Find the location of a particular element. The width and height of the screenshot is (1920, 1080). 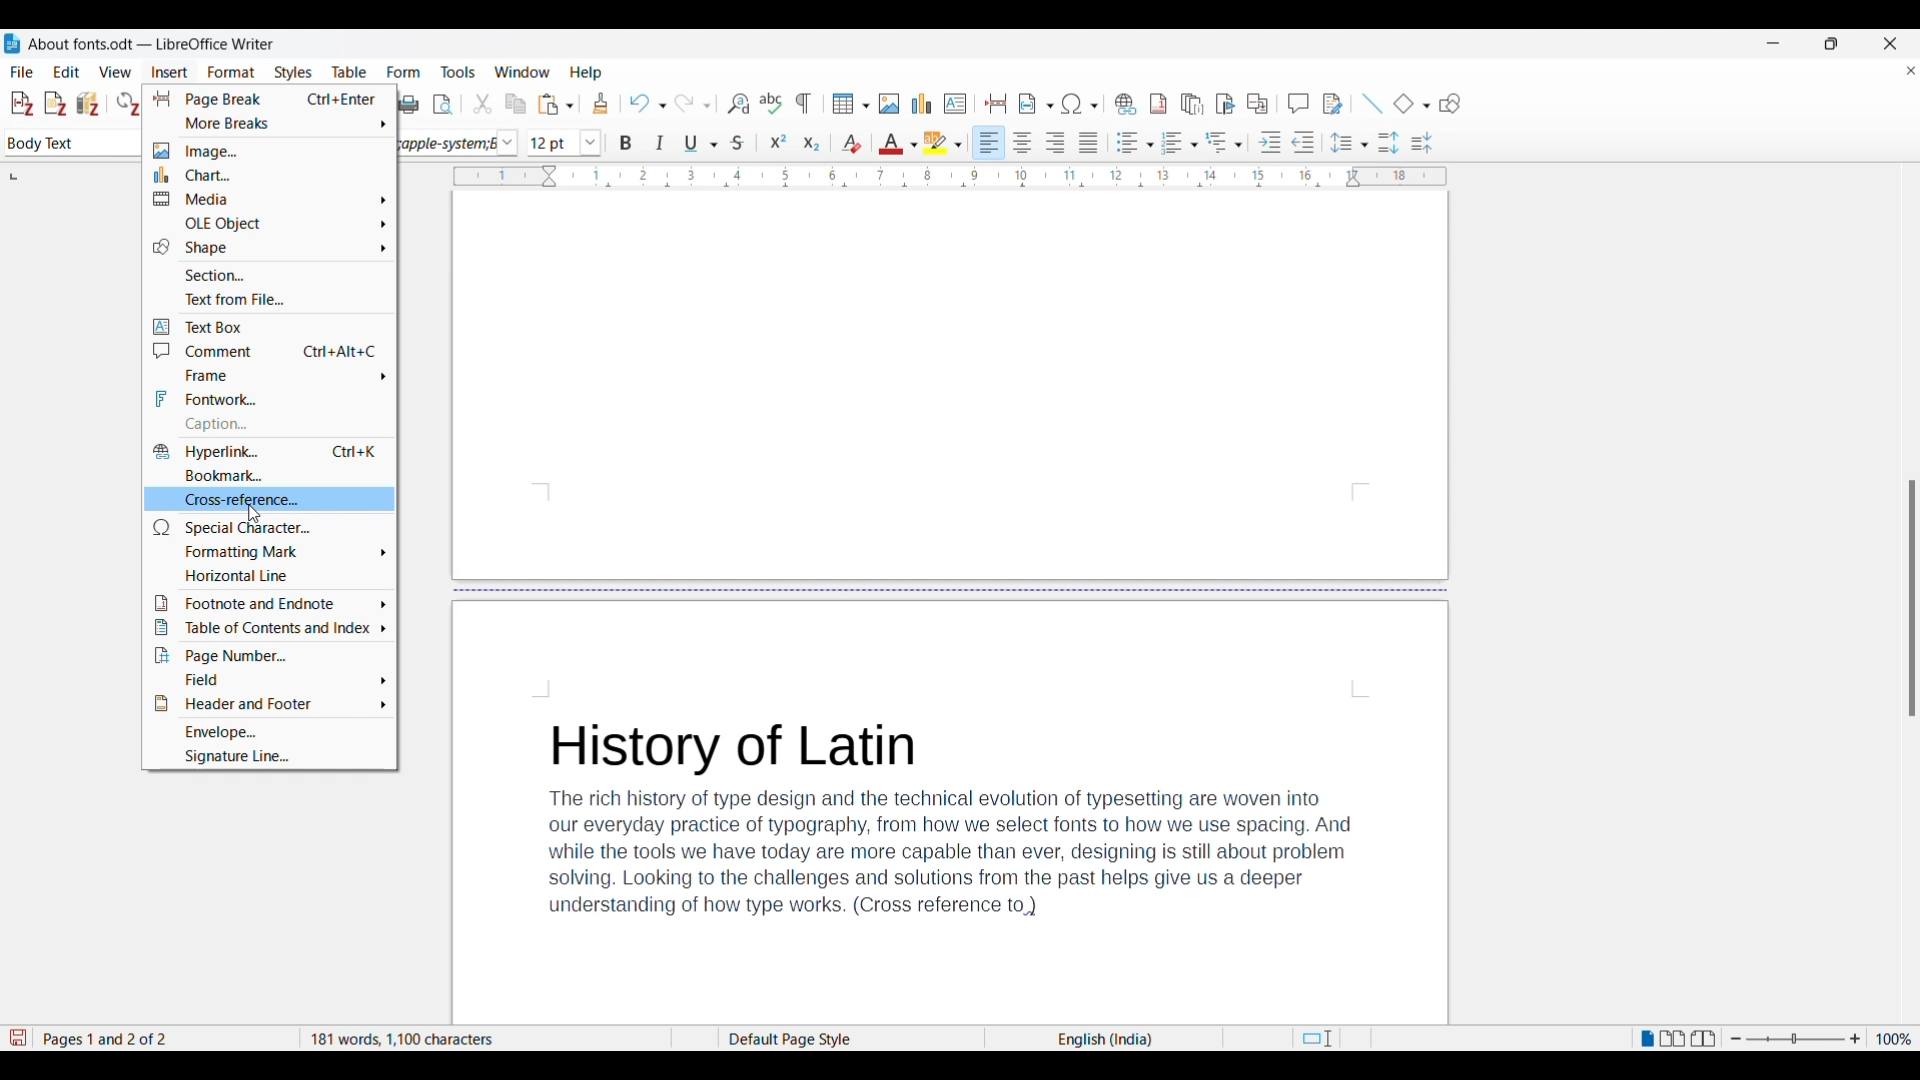

About fonts.odt- LibreOffice Writer is located at coordinates (152, 44).